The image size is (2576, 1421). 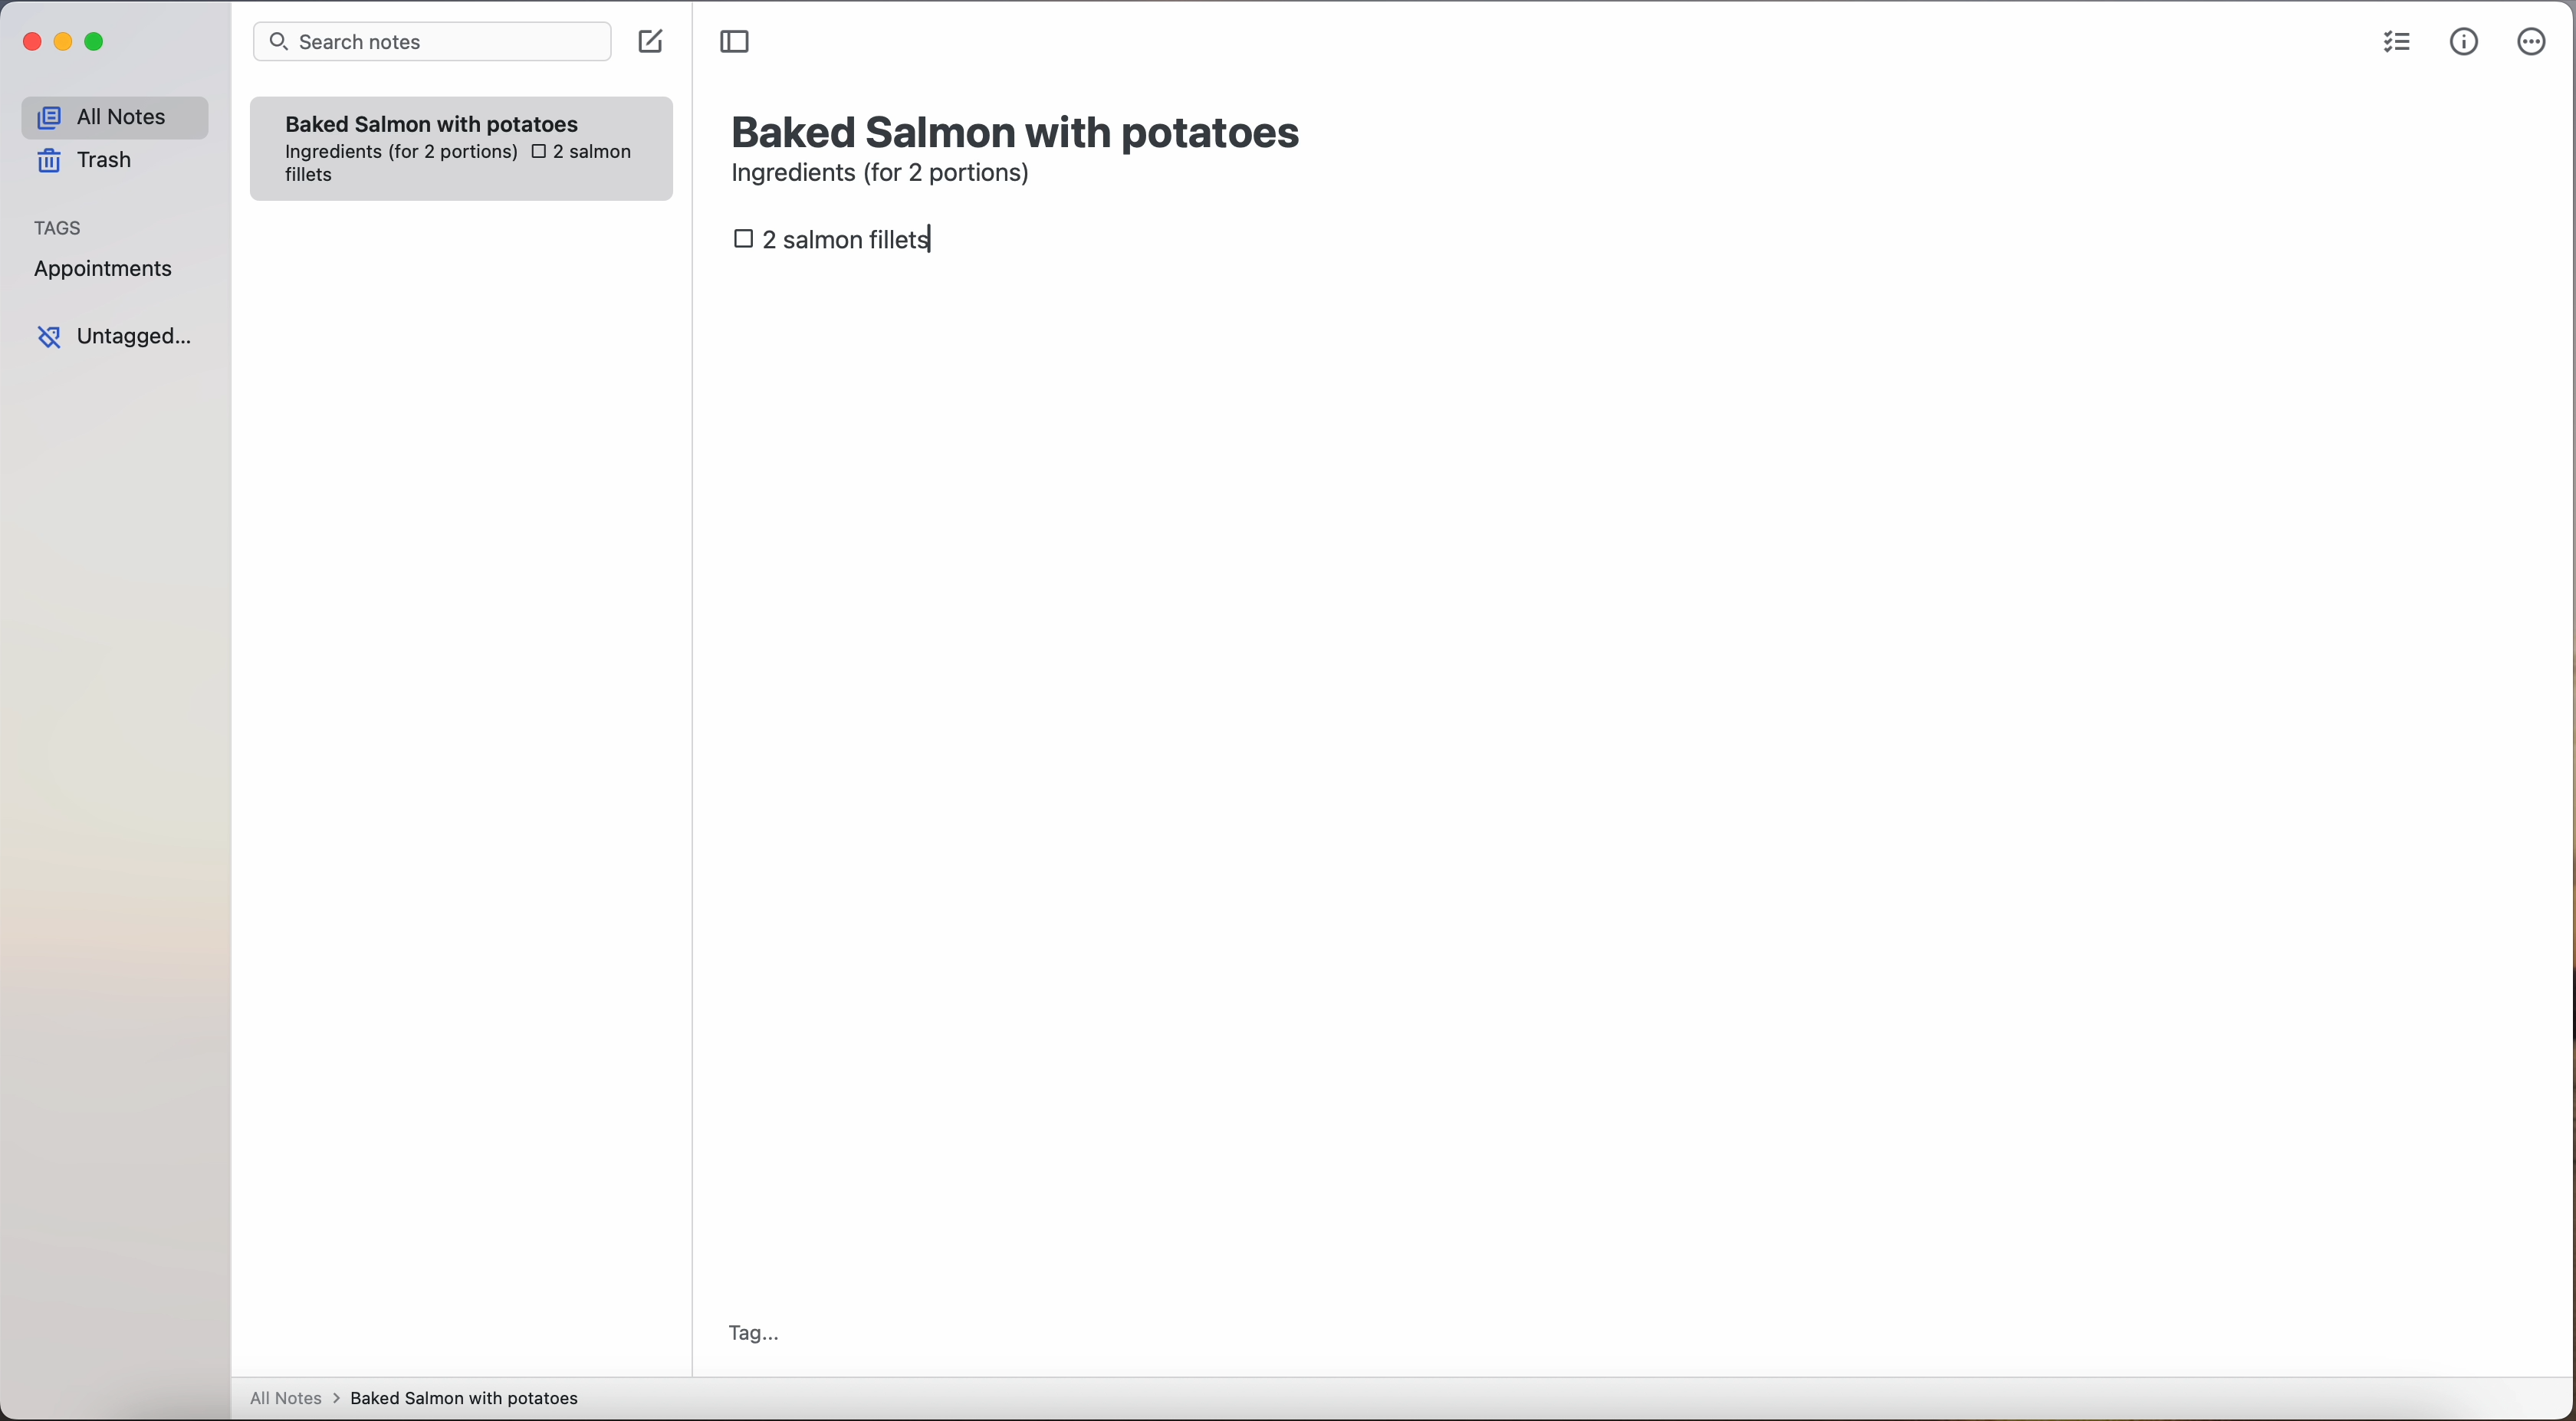 What do you see at coordinates (29, 43) in the screenshot?
I see `close Simplenote` at bounding box center [29, 43].